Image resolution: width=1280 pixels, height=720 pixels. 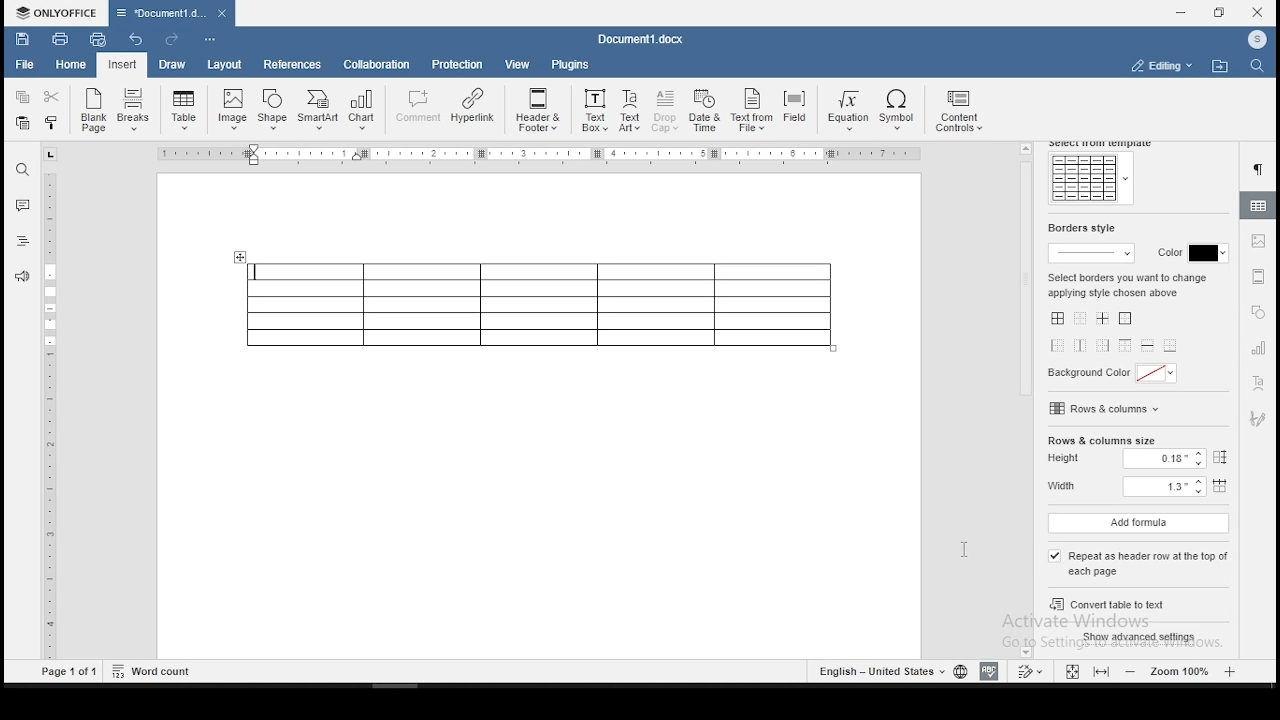 I want to click on headings, so click(x=23, y=241).